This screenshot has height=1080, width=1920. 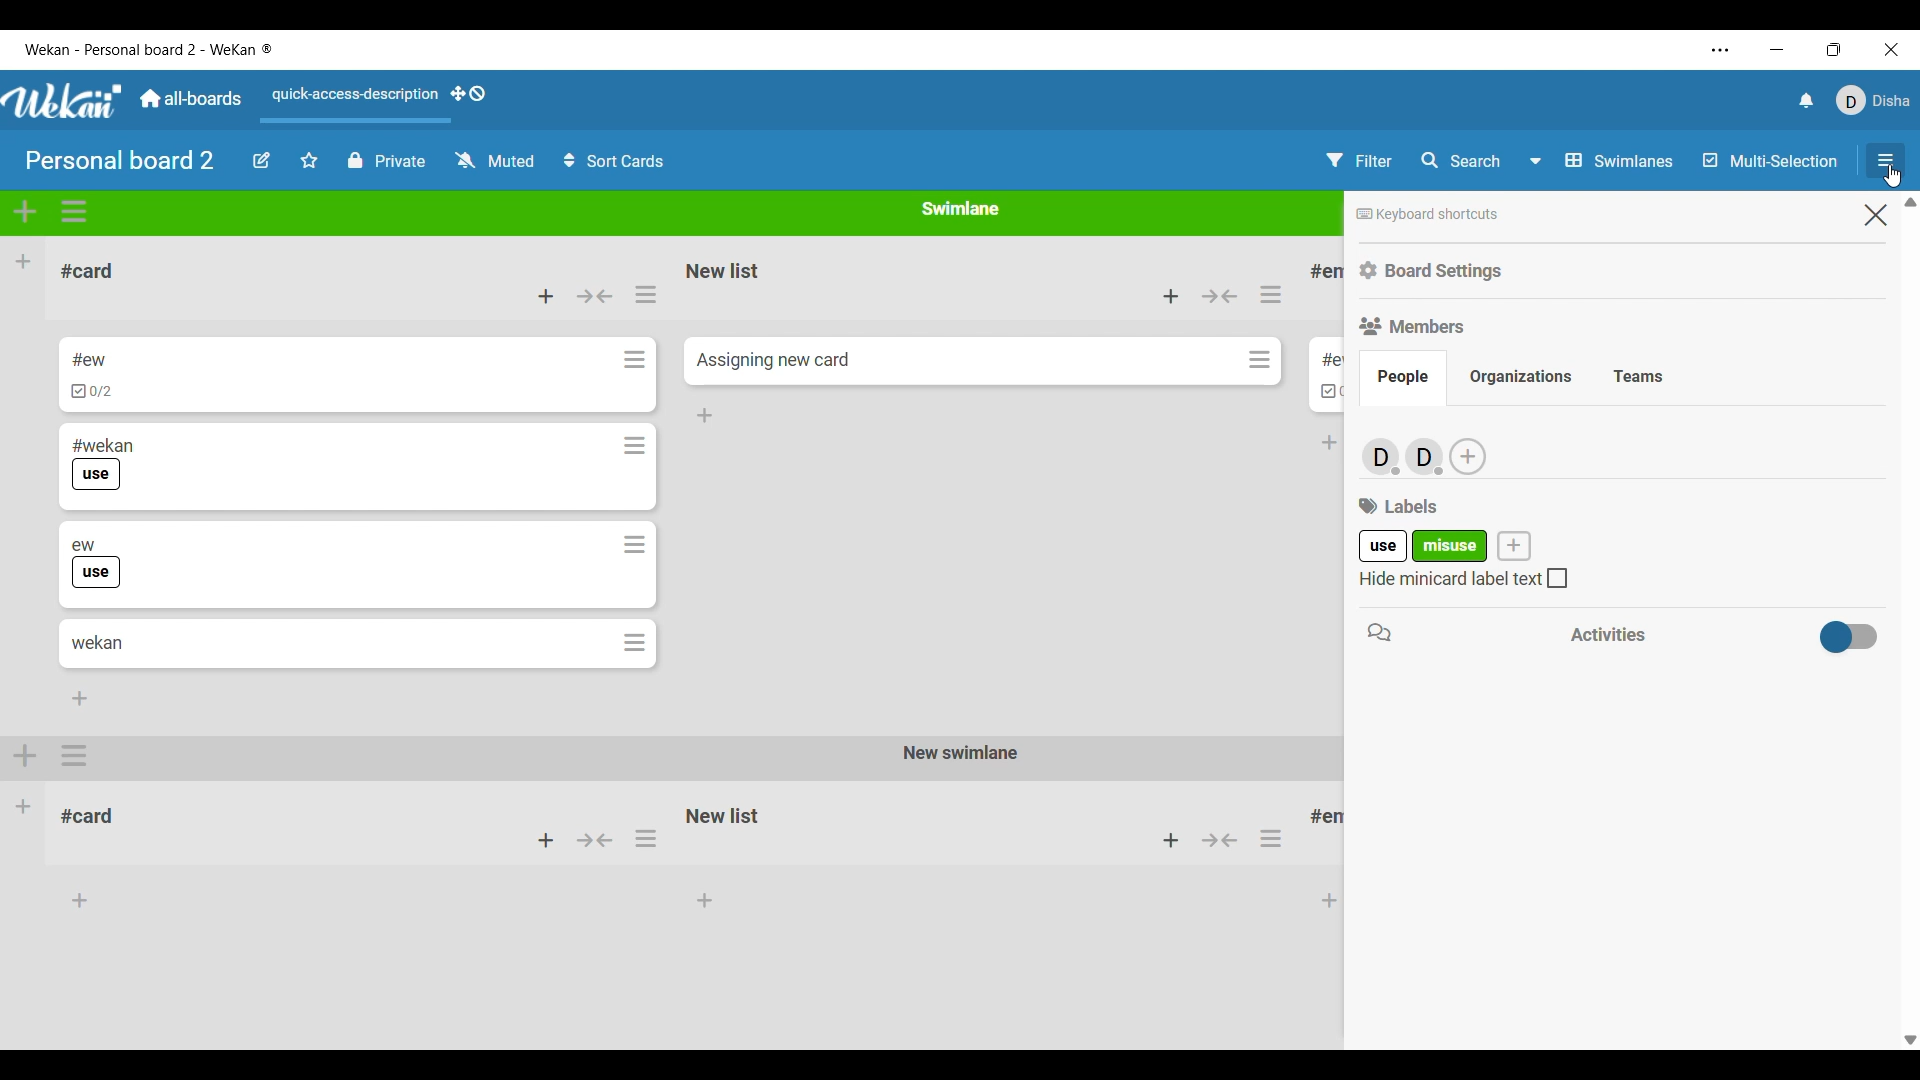 What do you see at coordinates (1330, 443) in the screenshot?
I see `Add card to bottom of list` at bounding box center [1330, 443].